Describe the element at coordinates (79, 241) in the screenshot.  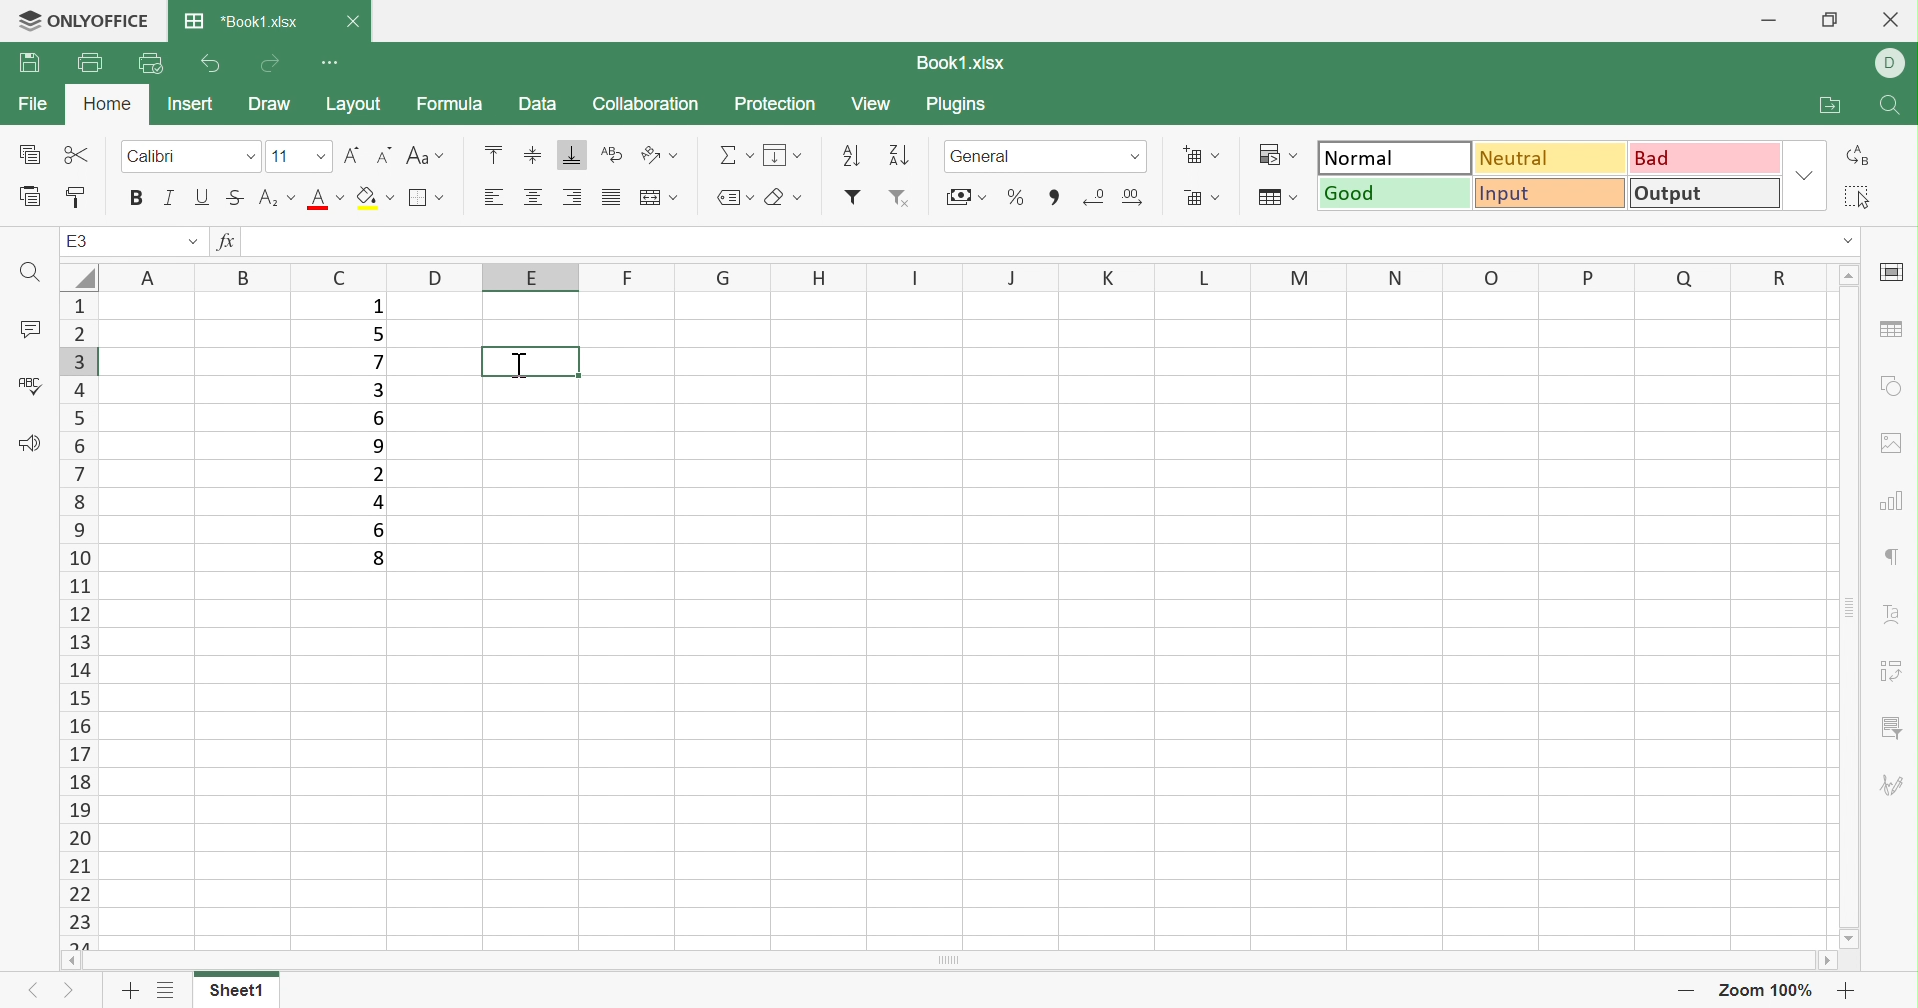
I see `A1` at that location.